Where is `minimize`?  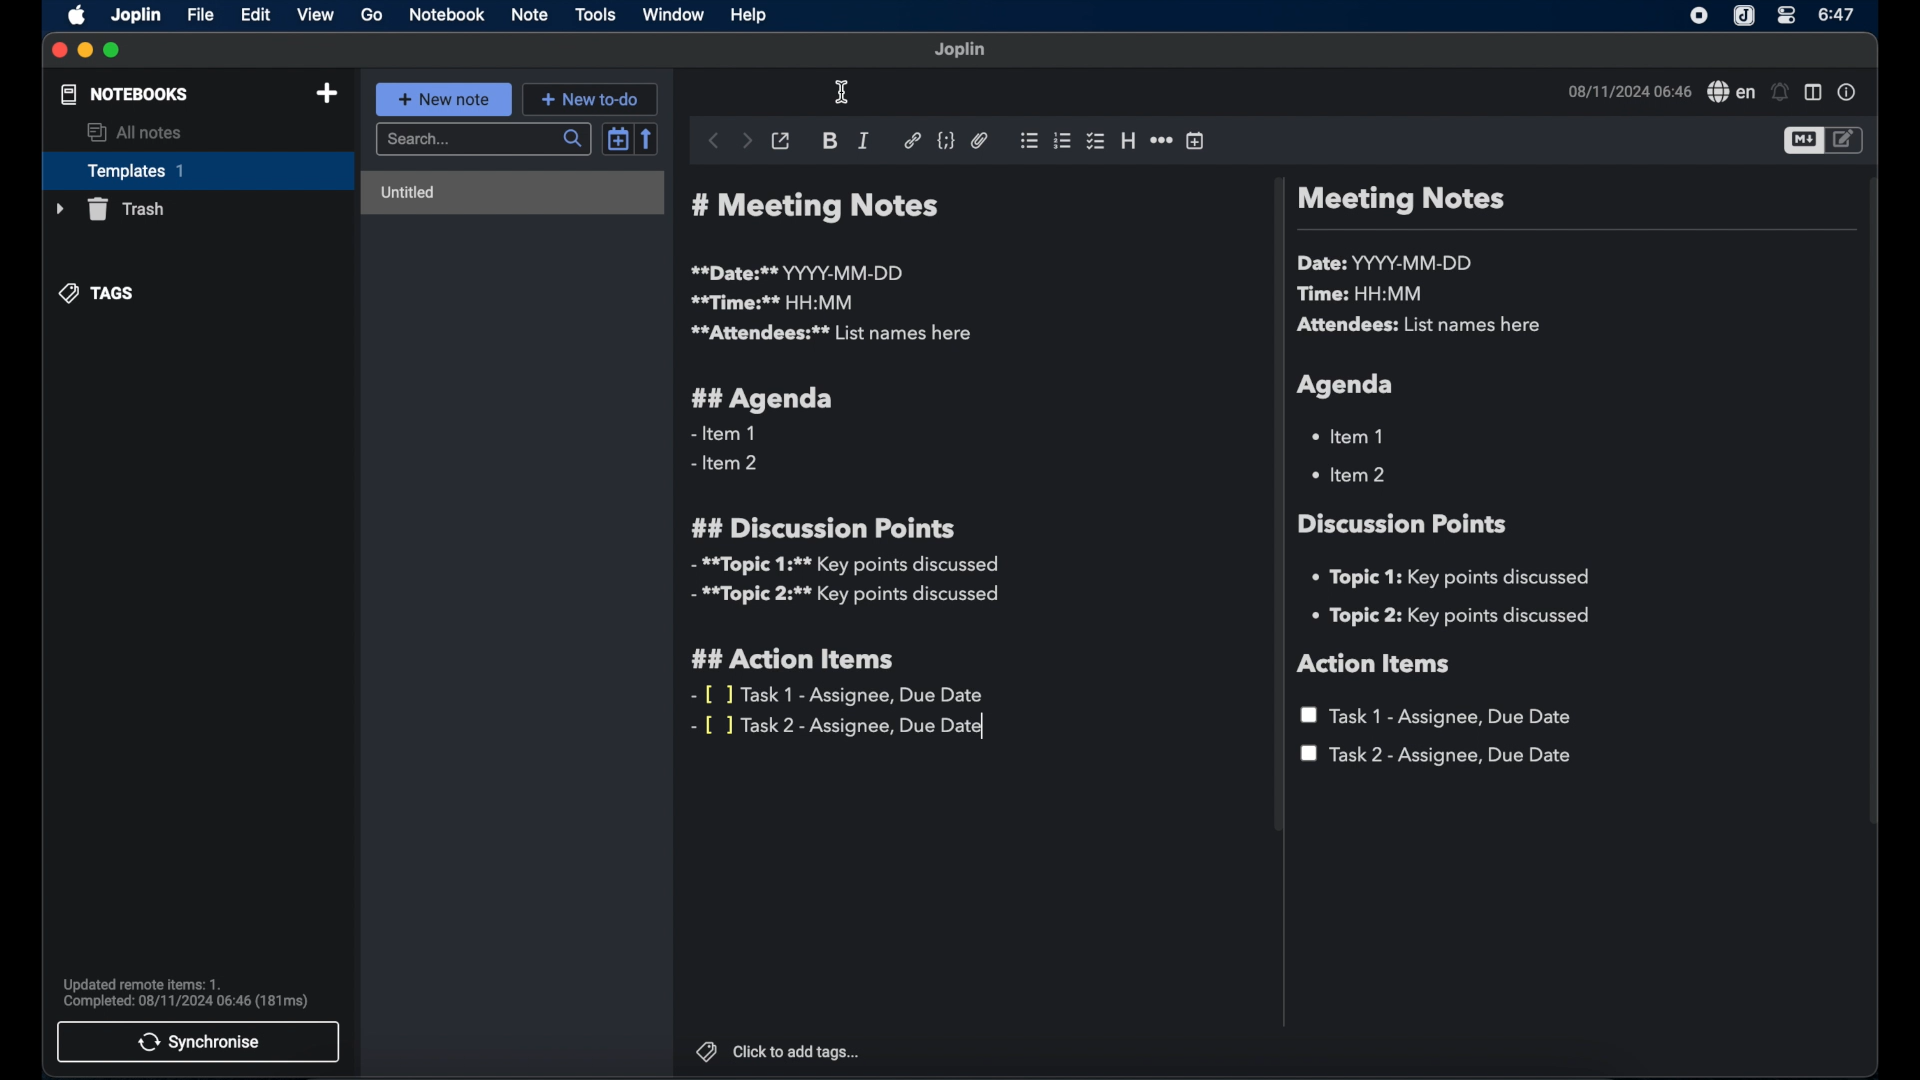
minimize is located at coordinates (84, 50).